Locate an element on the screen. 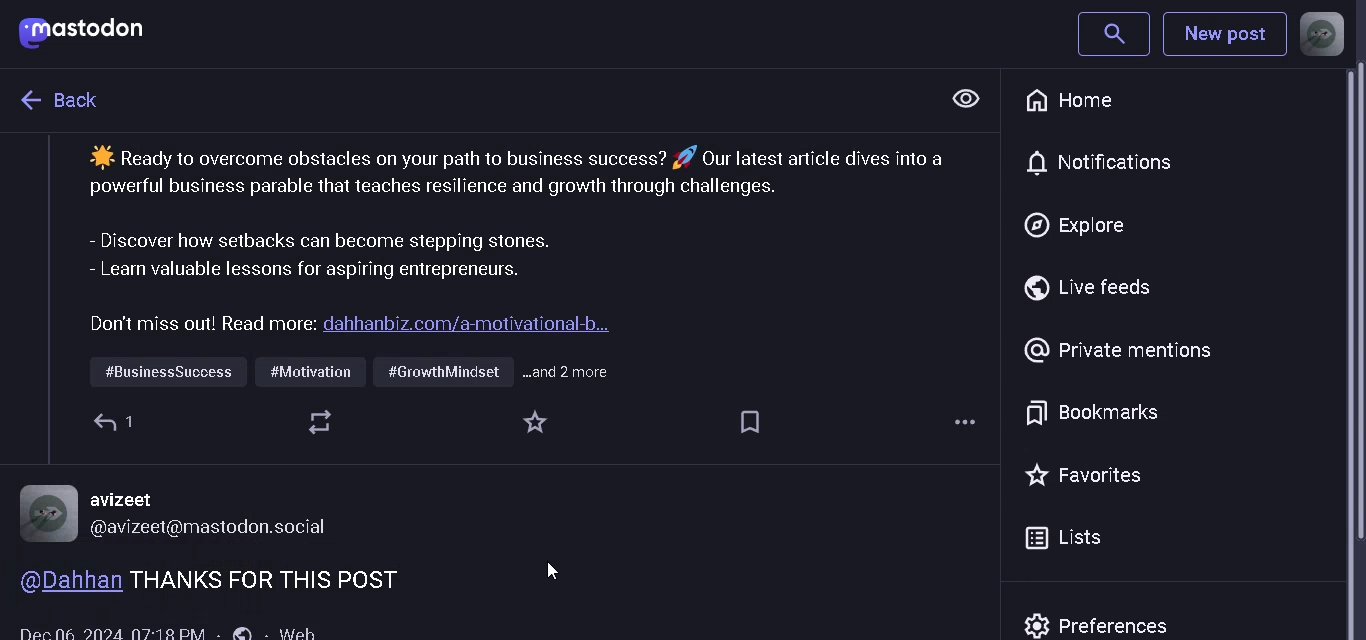 Image resolution: width=1366 pixels, height=640 pixels. bookmarks is located at coordinates (1092, 411).